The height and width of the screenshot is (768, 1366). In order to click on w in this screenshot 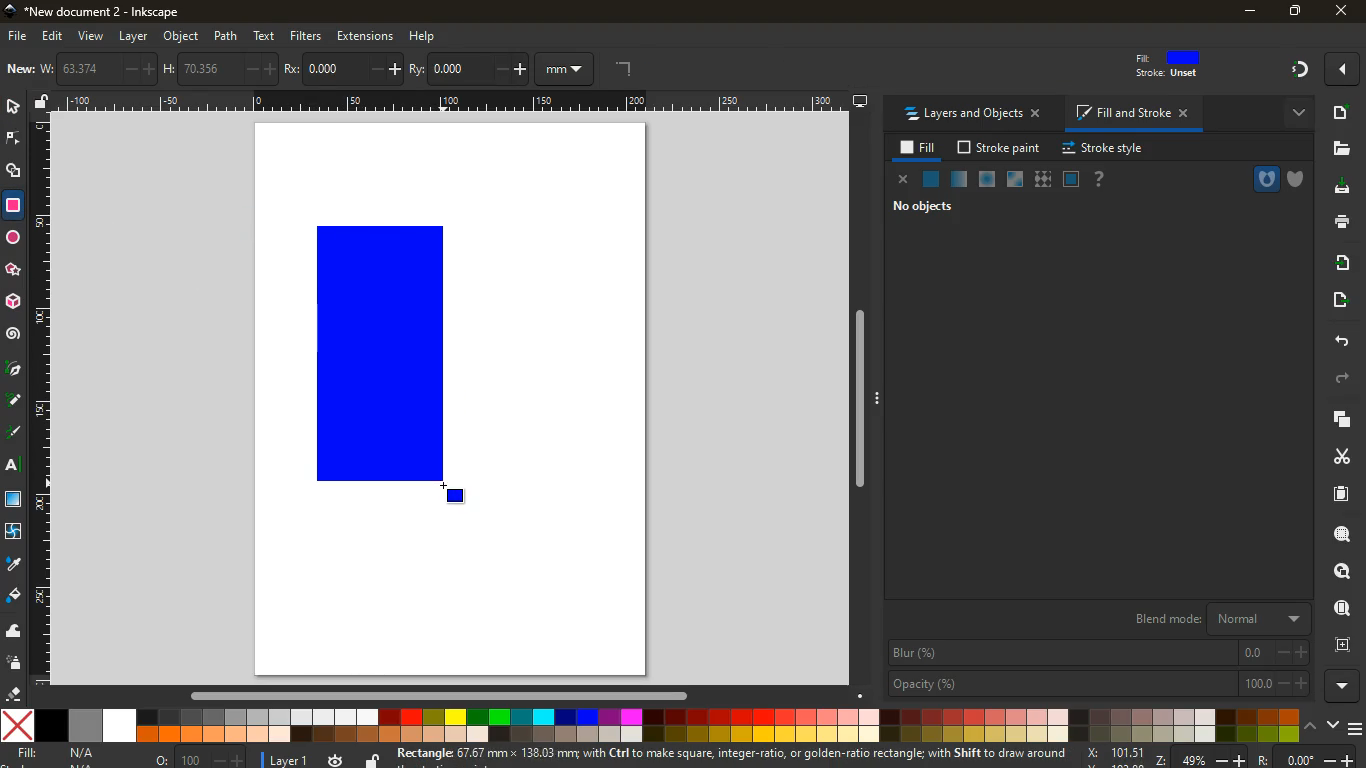, I will do `click(97, 69)`.